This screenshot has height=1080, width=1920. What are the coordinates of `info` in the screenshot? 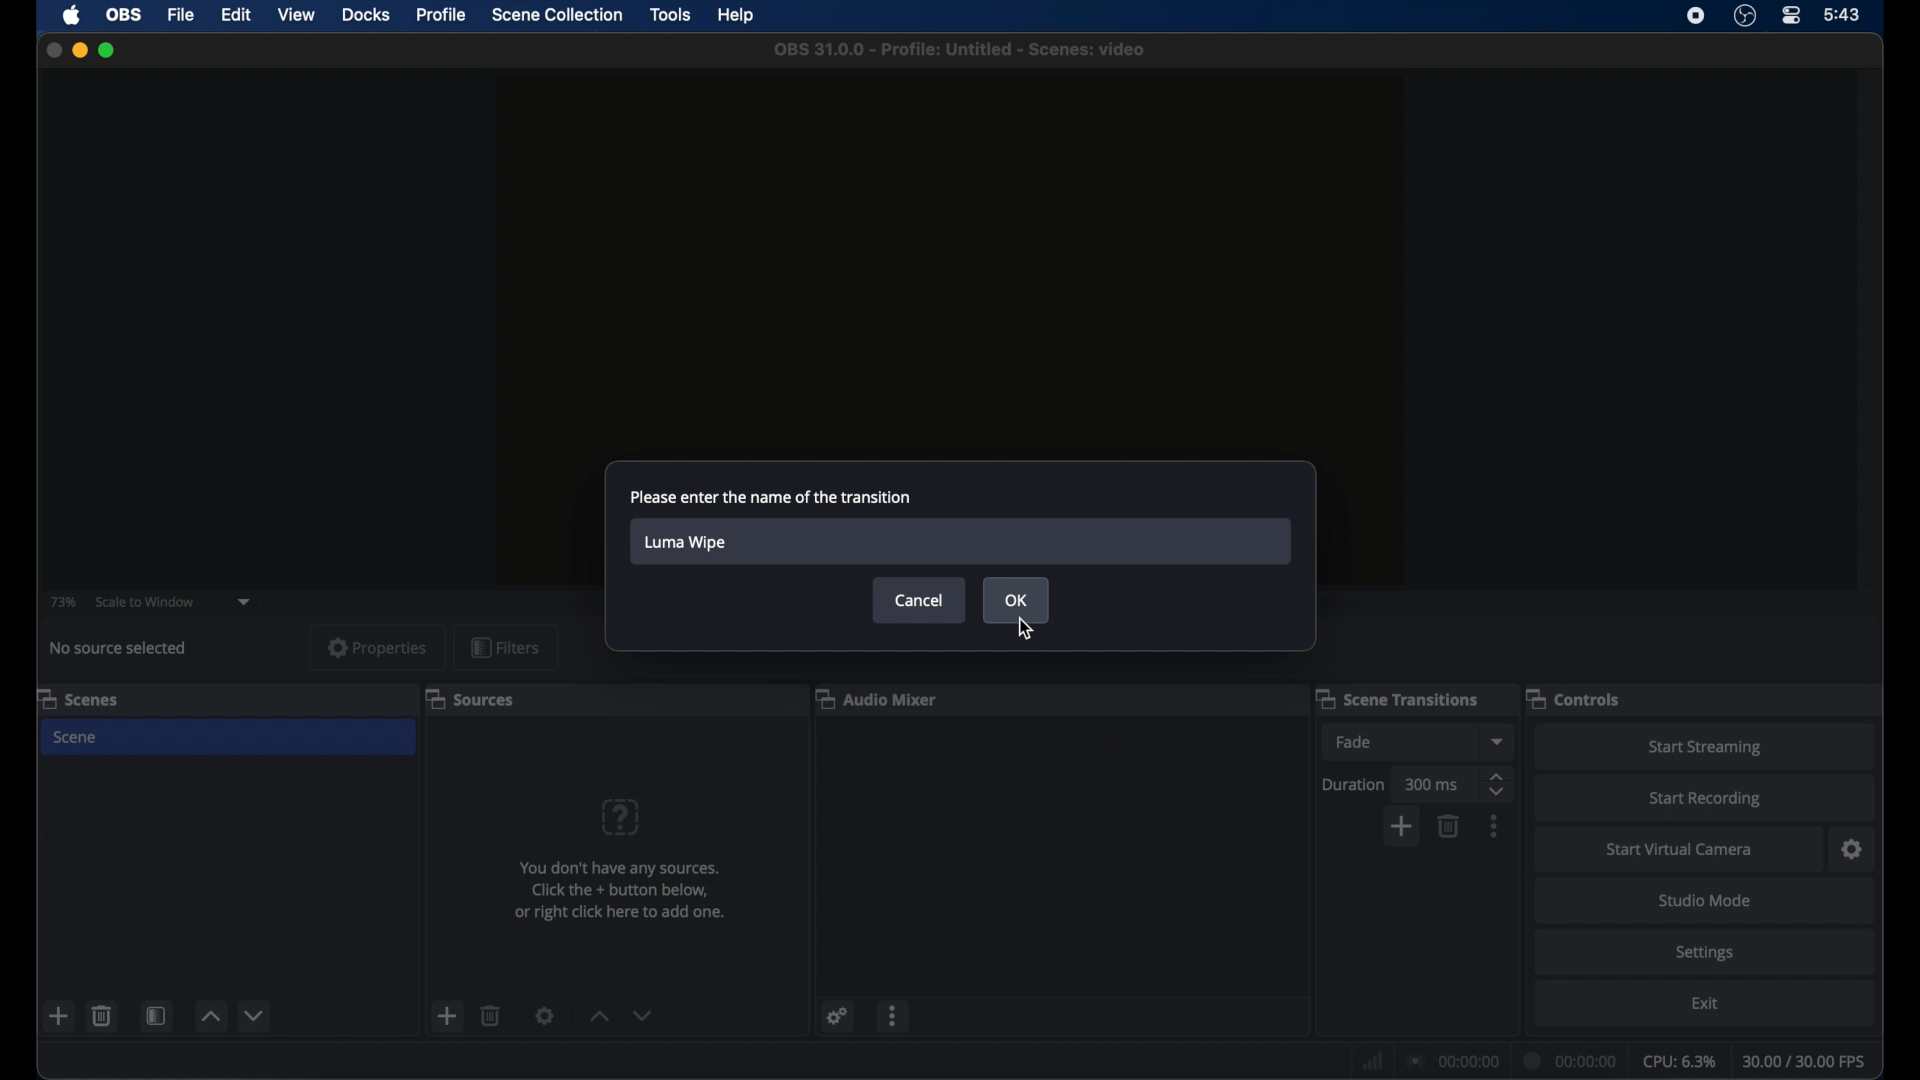 It's located at (622, 890).